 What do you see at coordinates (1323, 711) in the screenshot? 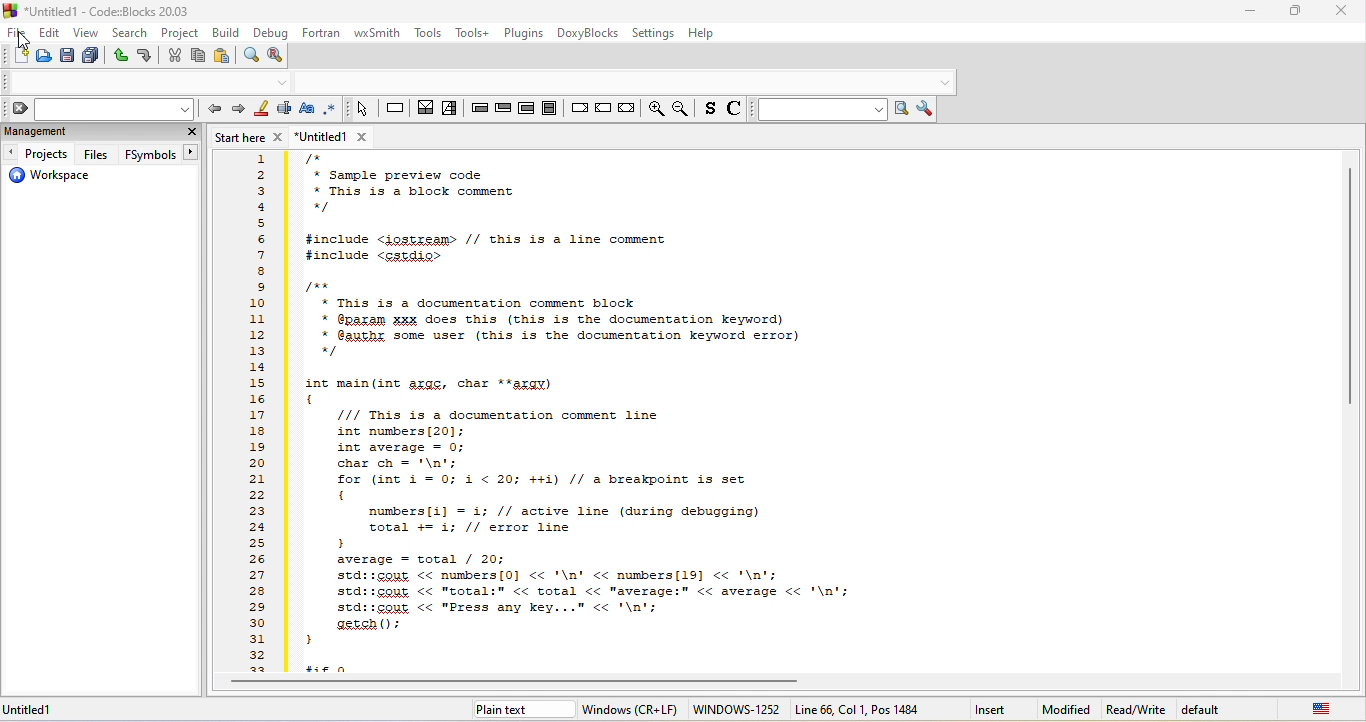
I see `united state` at bounding box center [1323, 711].